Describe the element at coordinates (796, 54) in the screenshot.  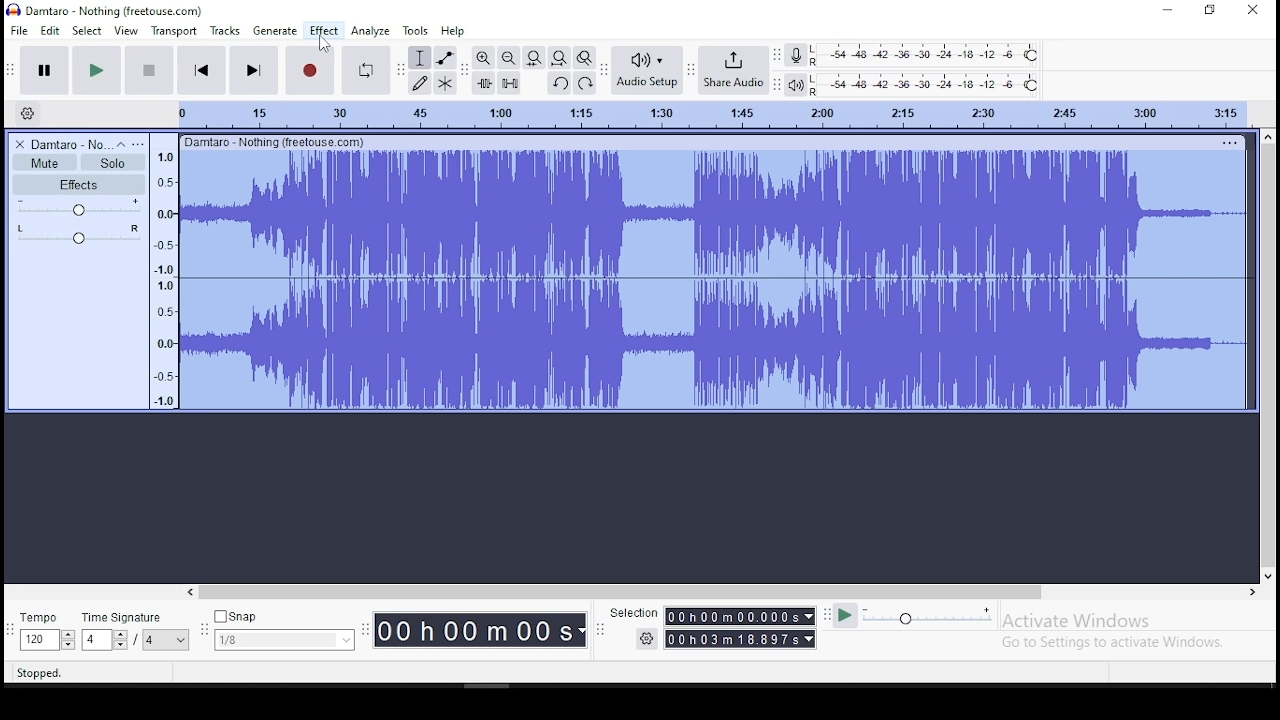
I see `record meter` at that location.